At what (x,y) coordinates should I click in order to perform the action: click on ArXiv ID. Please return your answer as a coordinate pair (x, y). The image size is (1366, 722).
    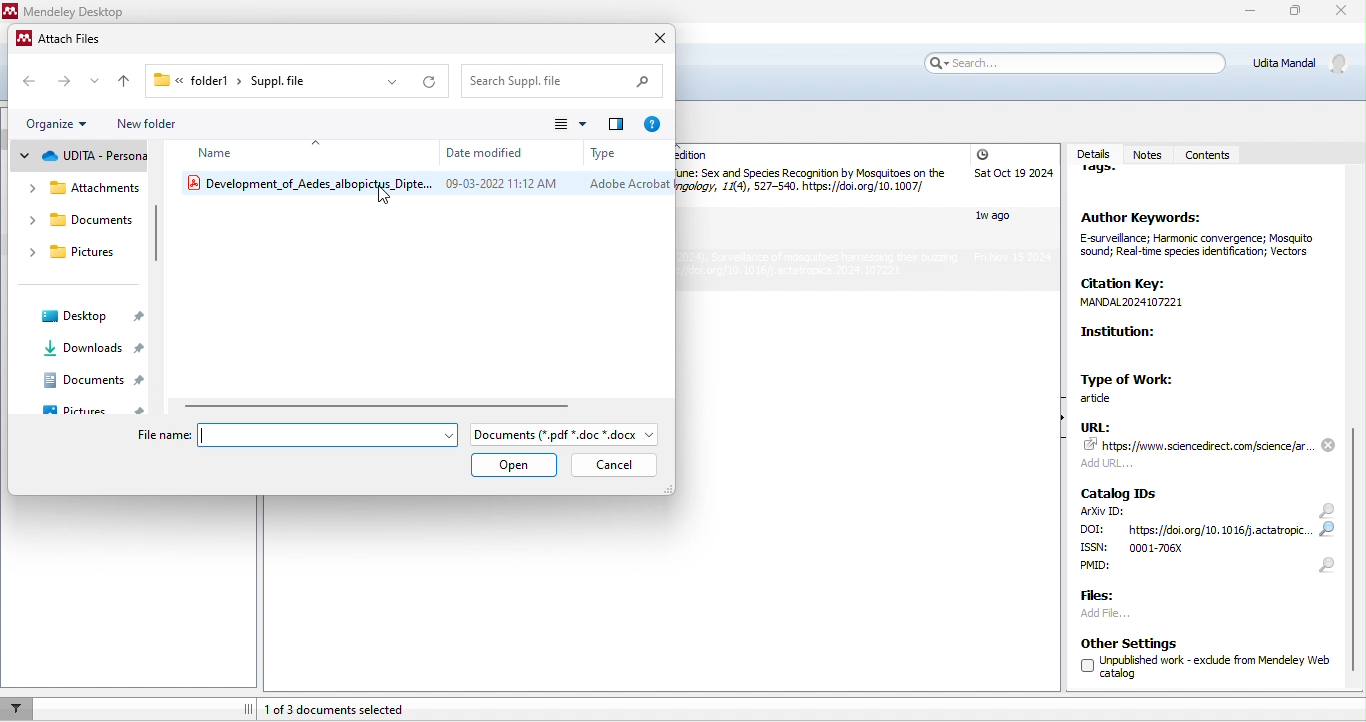
    Looking at the image, I should click on (1102, 512).